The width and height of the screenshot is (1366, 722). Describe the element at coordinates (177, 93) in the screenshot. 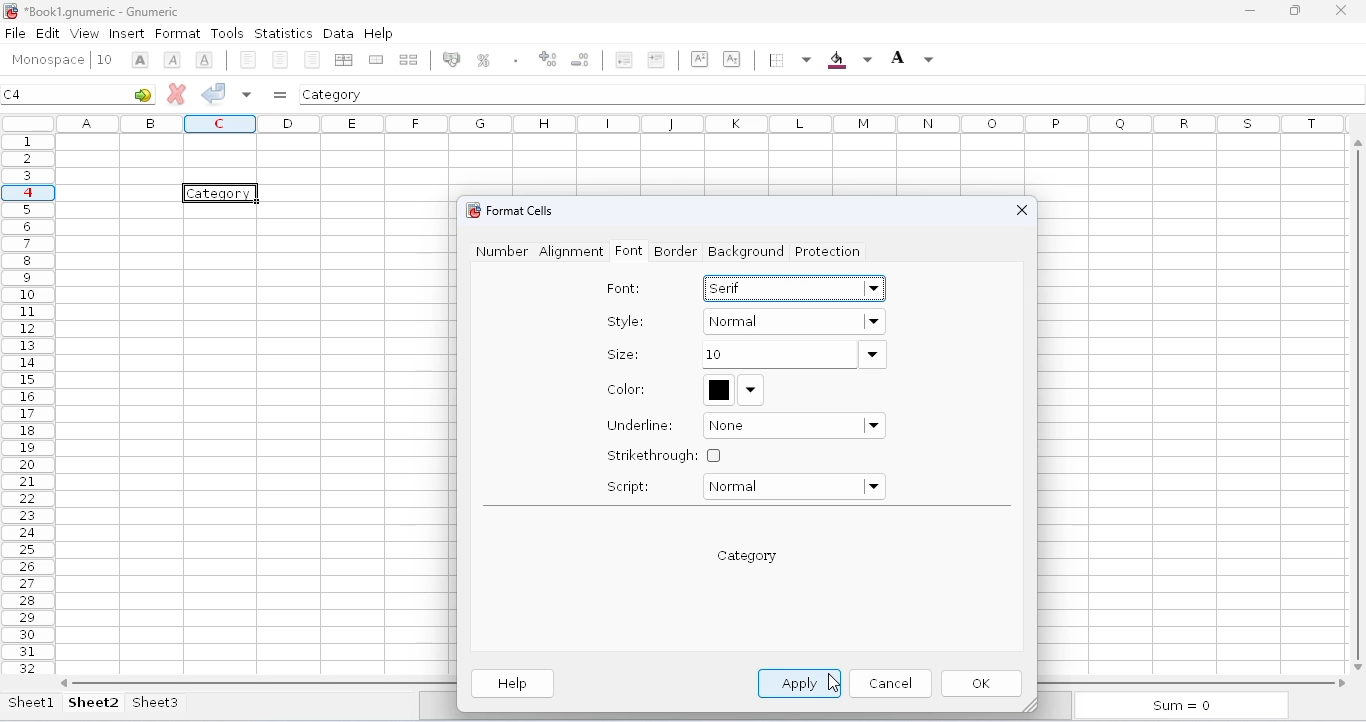

I see `cancel change` at that location.